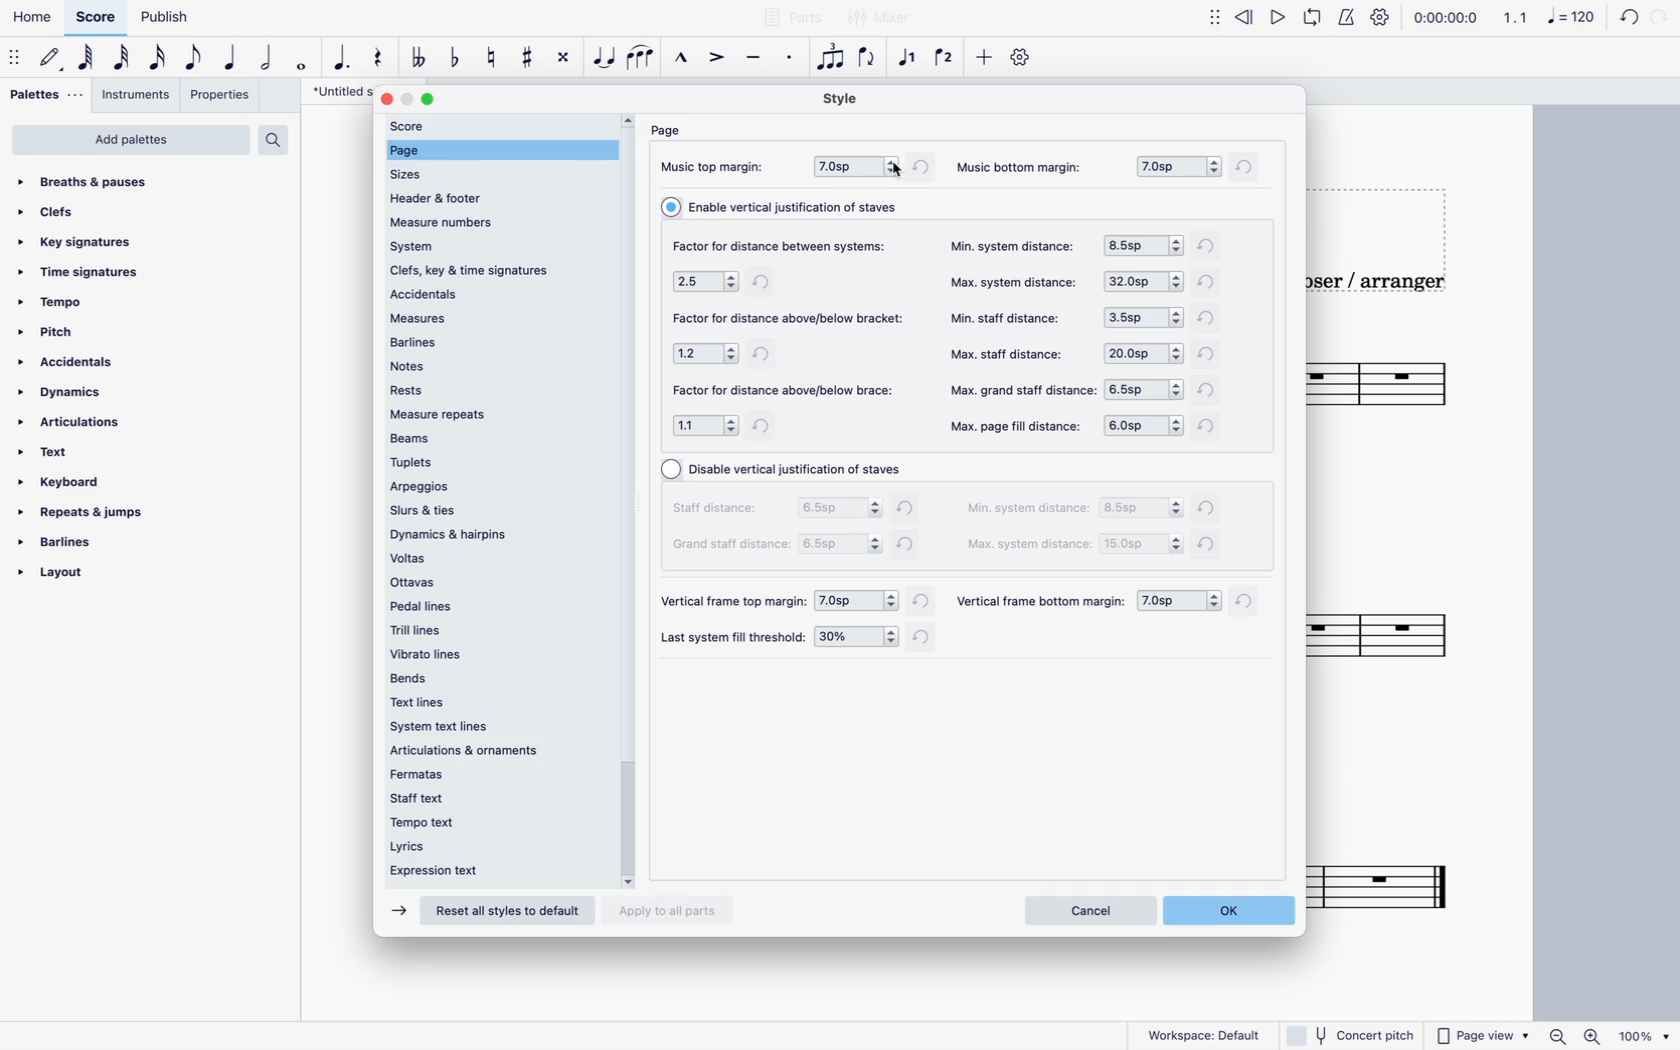  What do you see at coordinates (1210, 358) in the screenshot?
I see `refresh` at bounding box center [1210, 358].